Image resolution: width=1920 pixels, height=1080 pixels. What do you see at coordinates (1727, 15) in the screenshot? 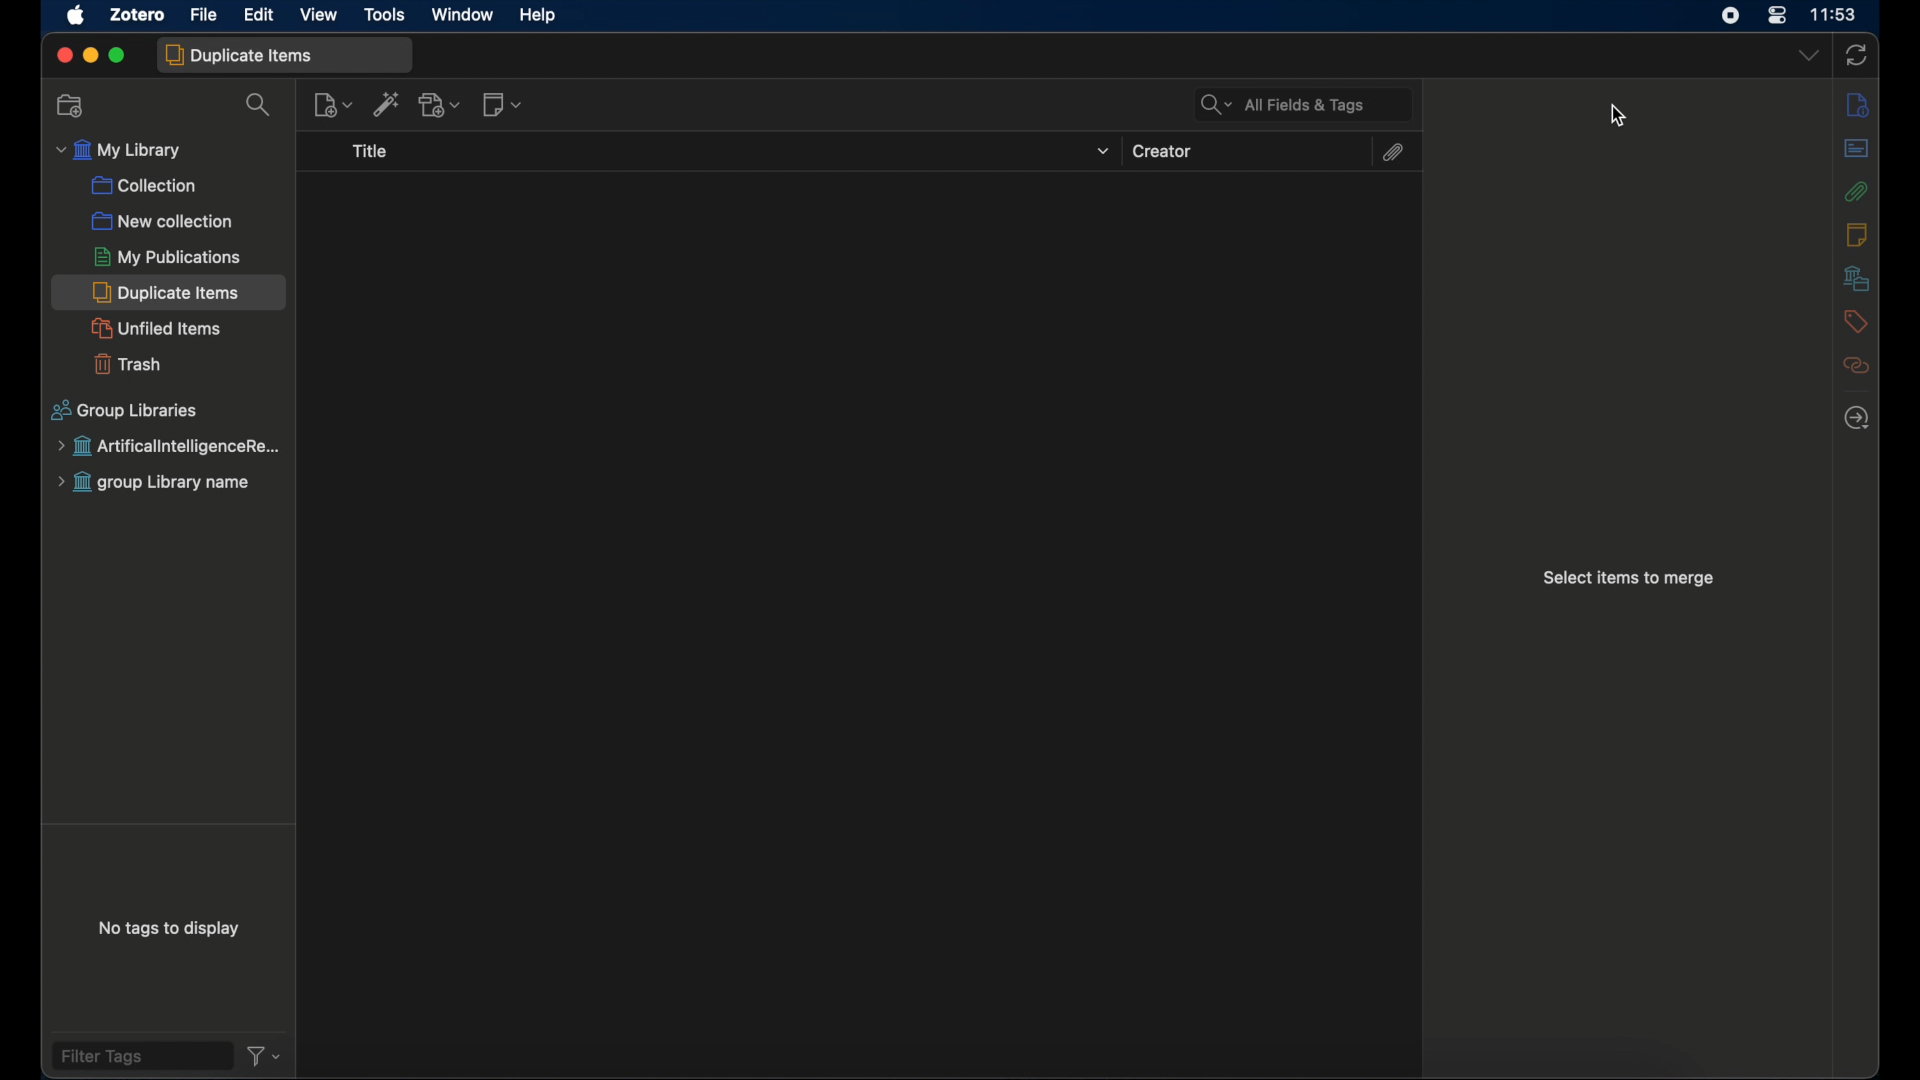
I see `screen recorder icon` at bounding box center [1727, 15].